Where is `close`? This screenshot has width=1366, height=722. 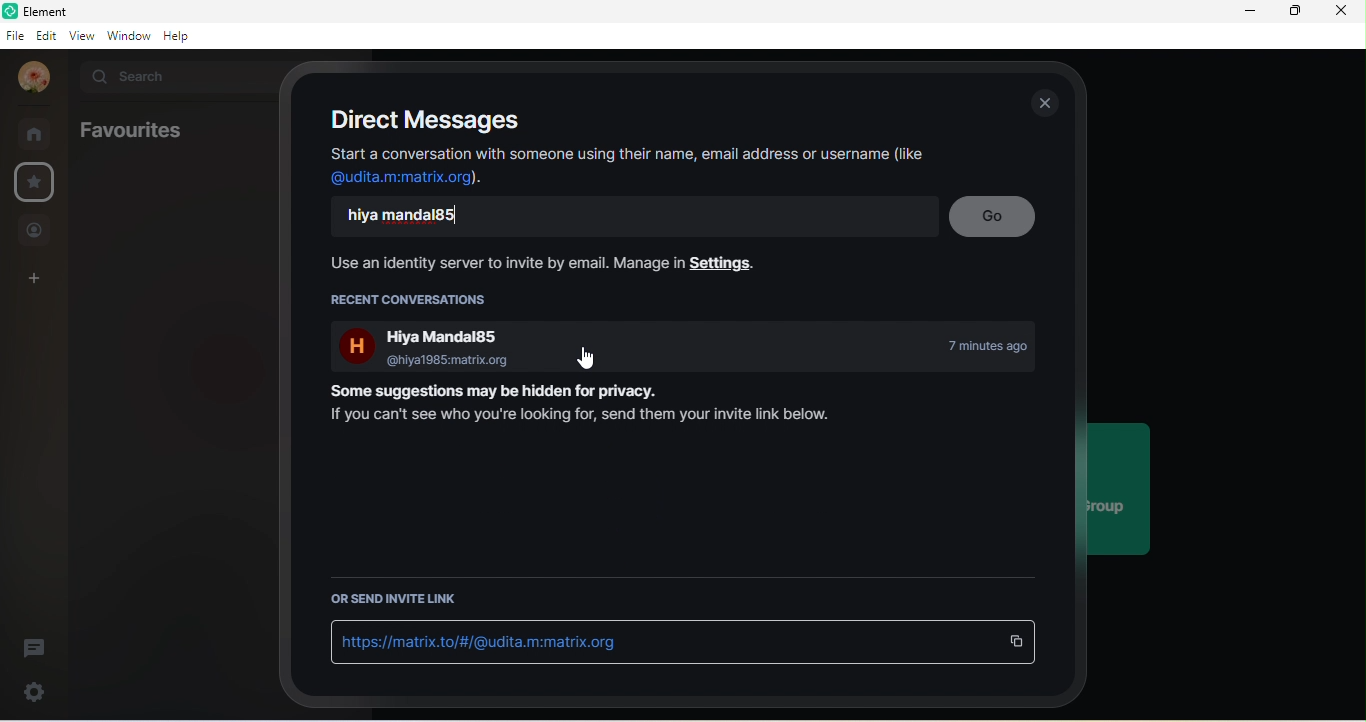
close is located at coordinates (1044, 103).